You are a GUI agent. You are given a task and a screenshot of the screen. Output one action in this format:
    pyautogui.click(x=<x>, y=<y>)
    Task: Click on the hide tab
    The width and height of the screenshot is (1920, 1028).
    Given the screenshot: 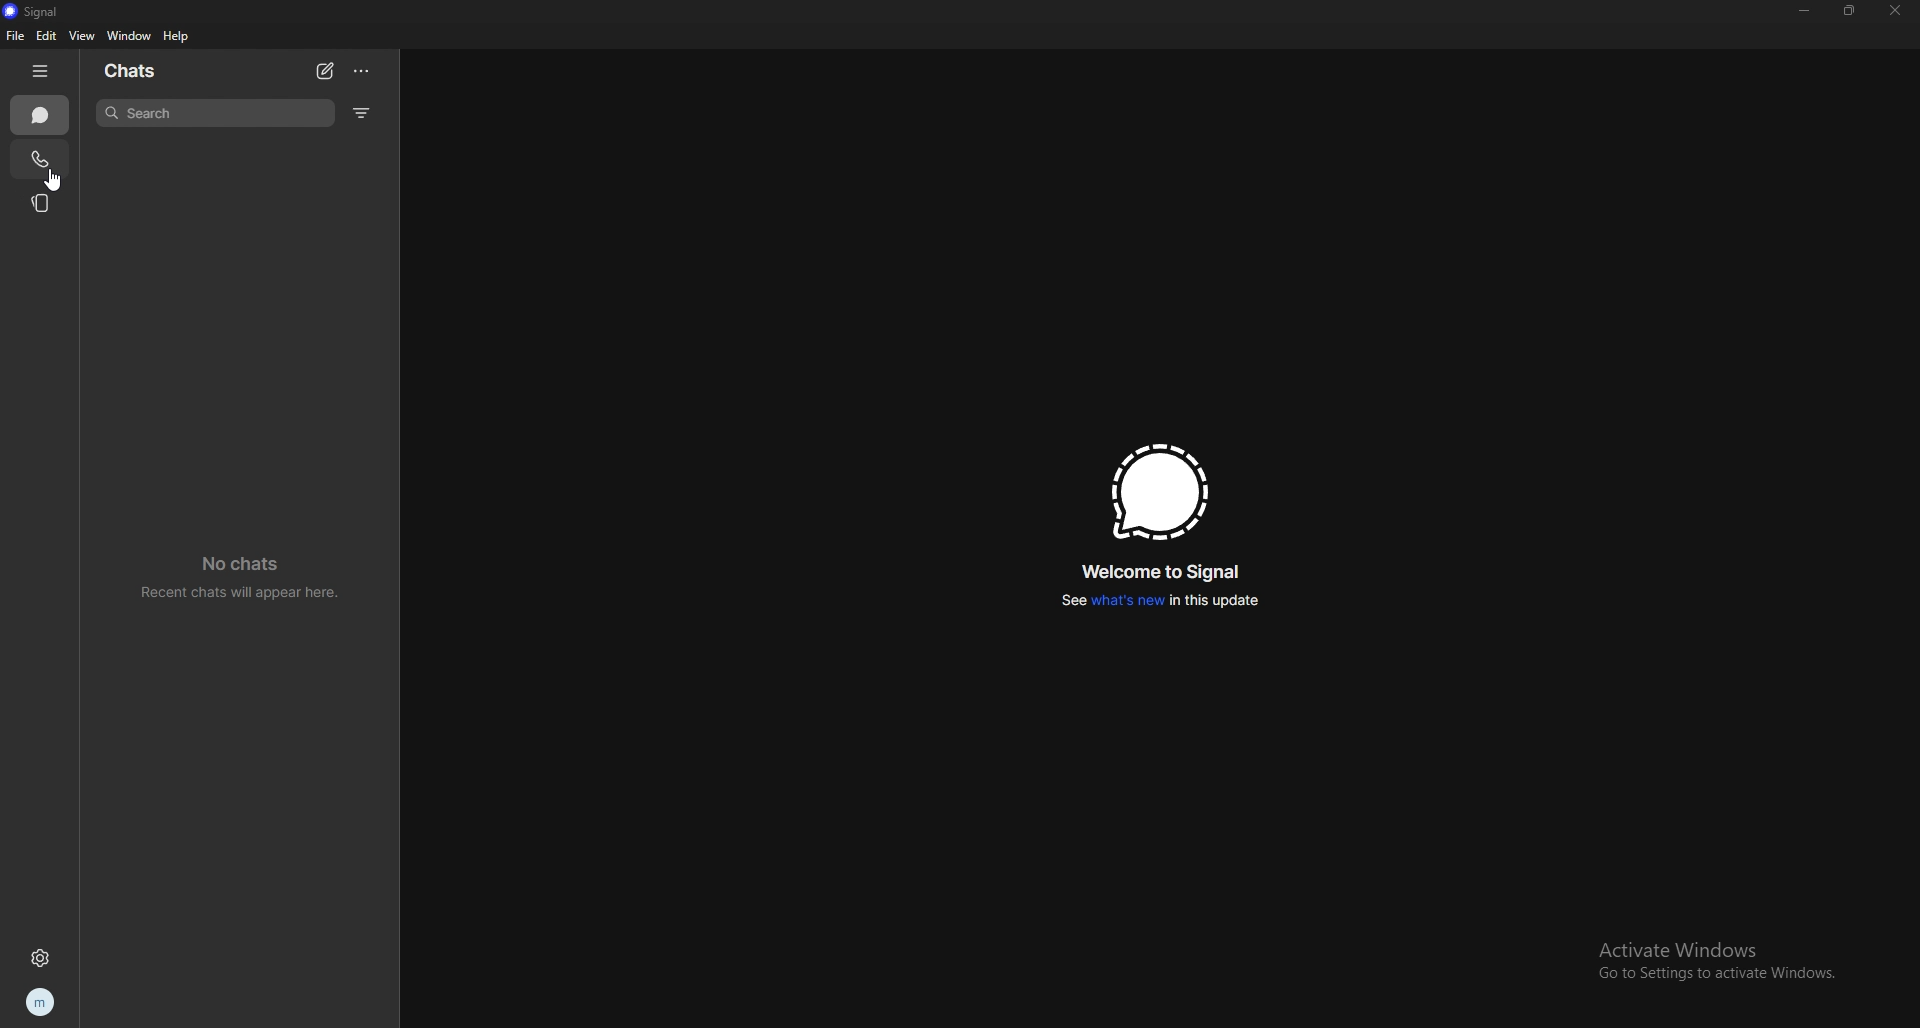 What is the action you would take?
    pyautogui.click(x=40, y=72)
    